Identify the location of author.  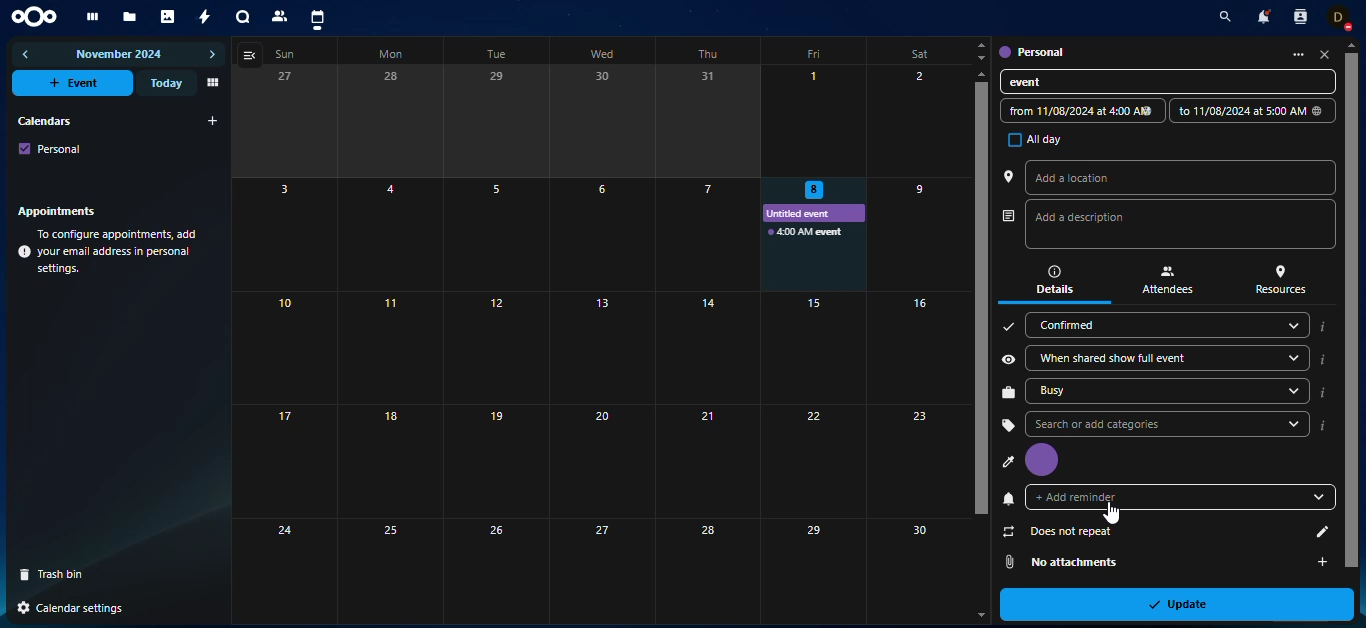
(1006, 217).